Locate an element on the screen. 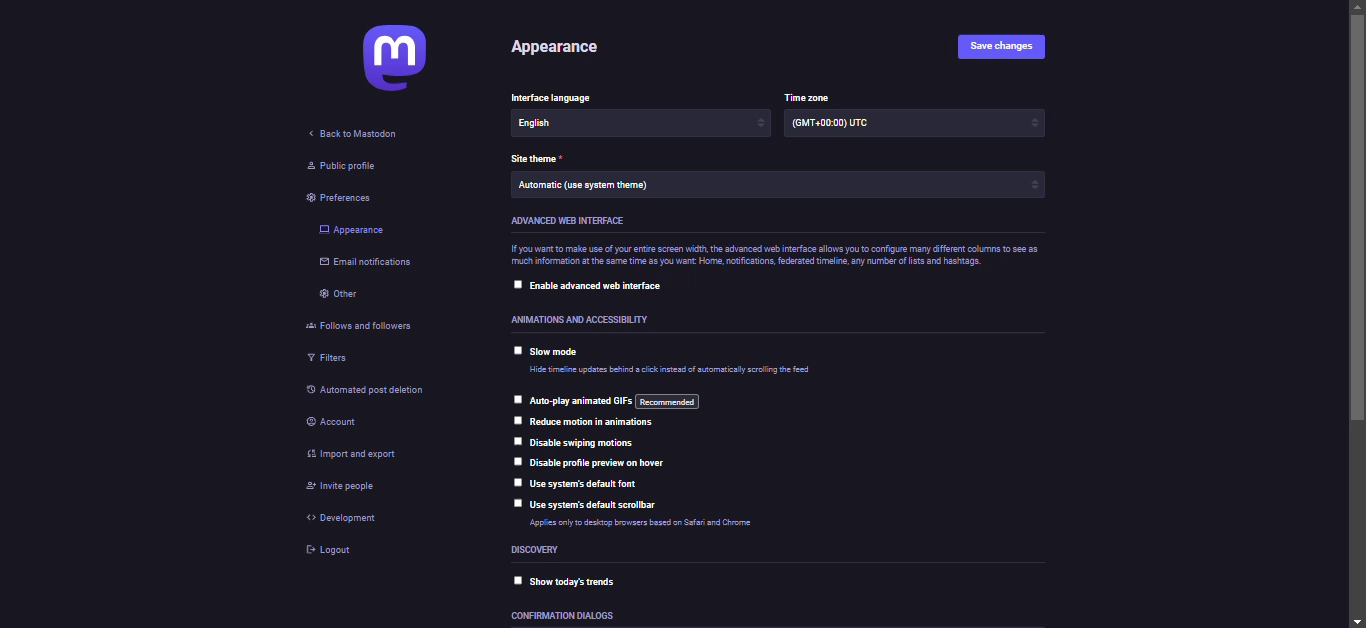  discovery is located at coordinates (538, 550).